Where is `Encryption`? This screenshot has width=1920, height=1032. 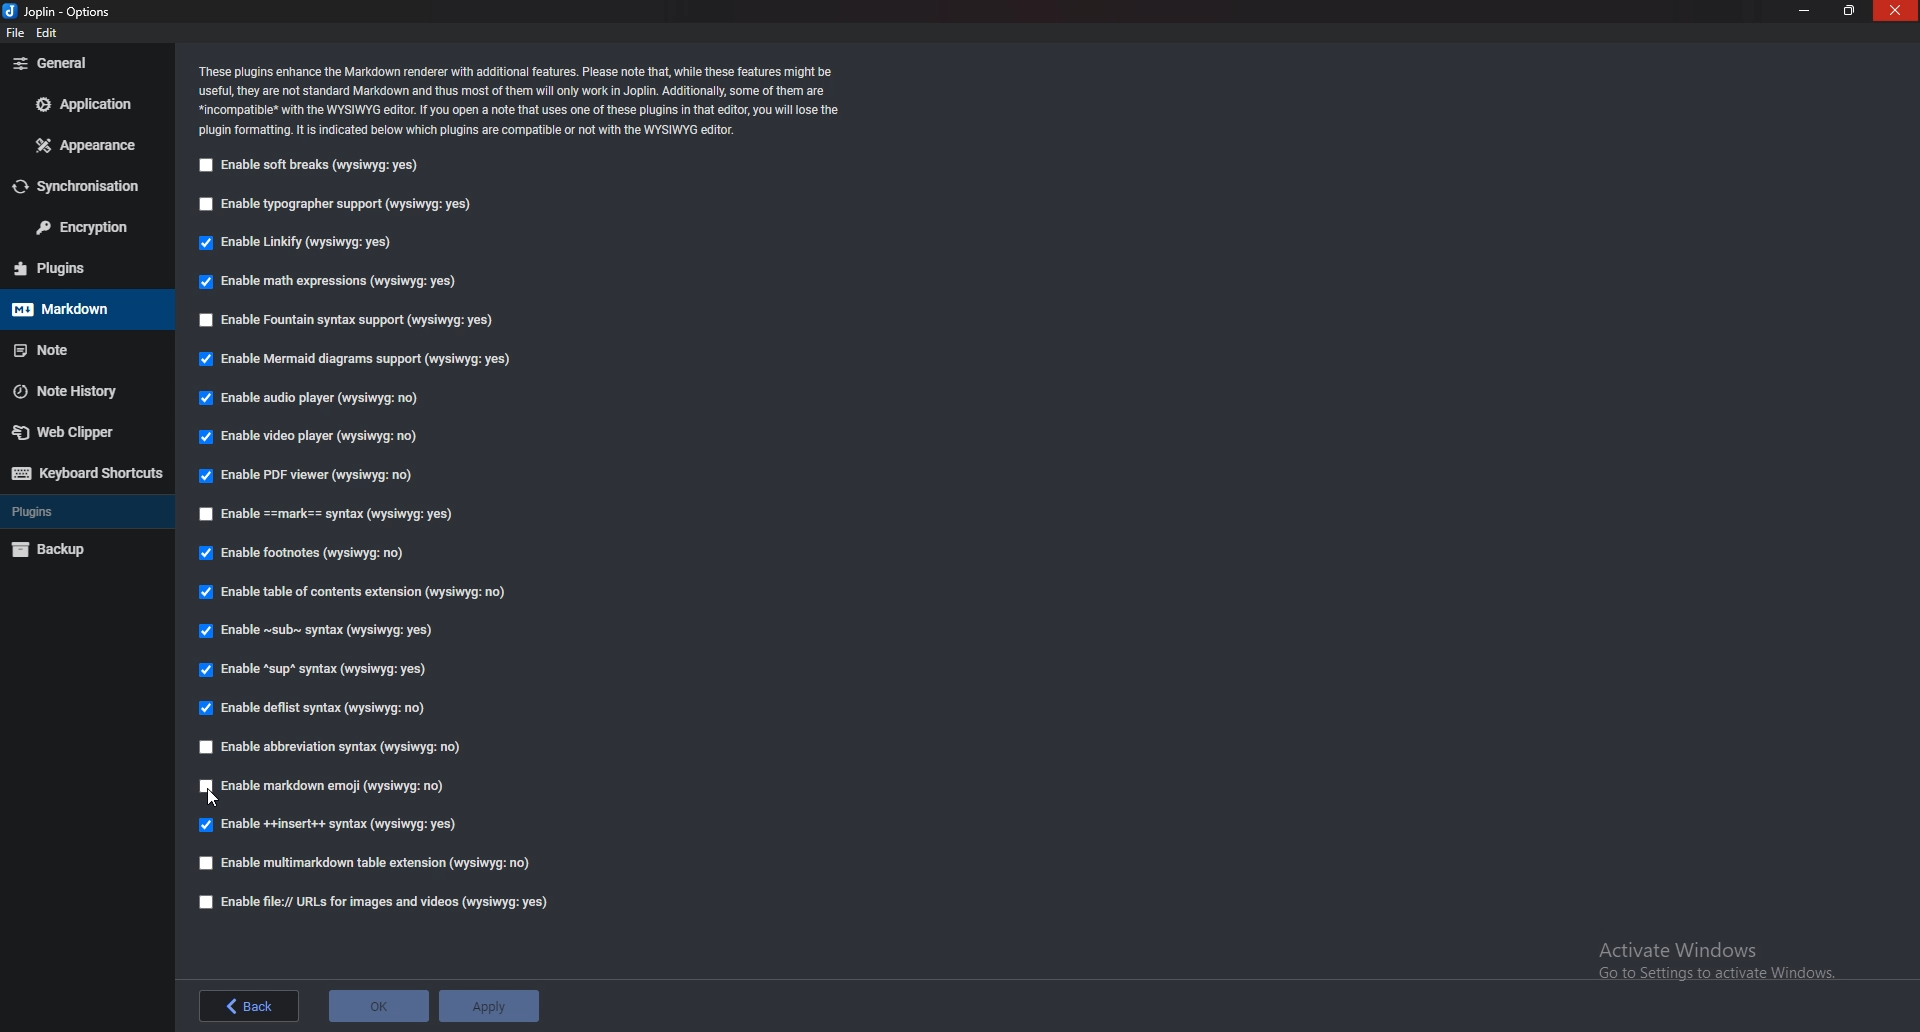
Encryption is located at coordinates (80, 229).